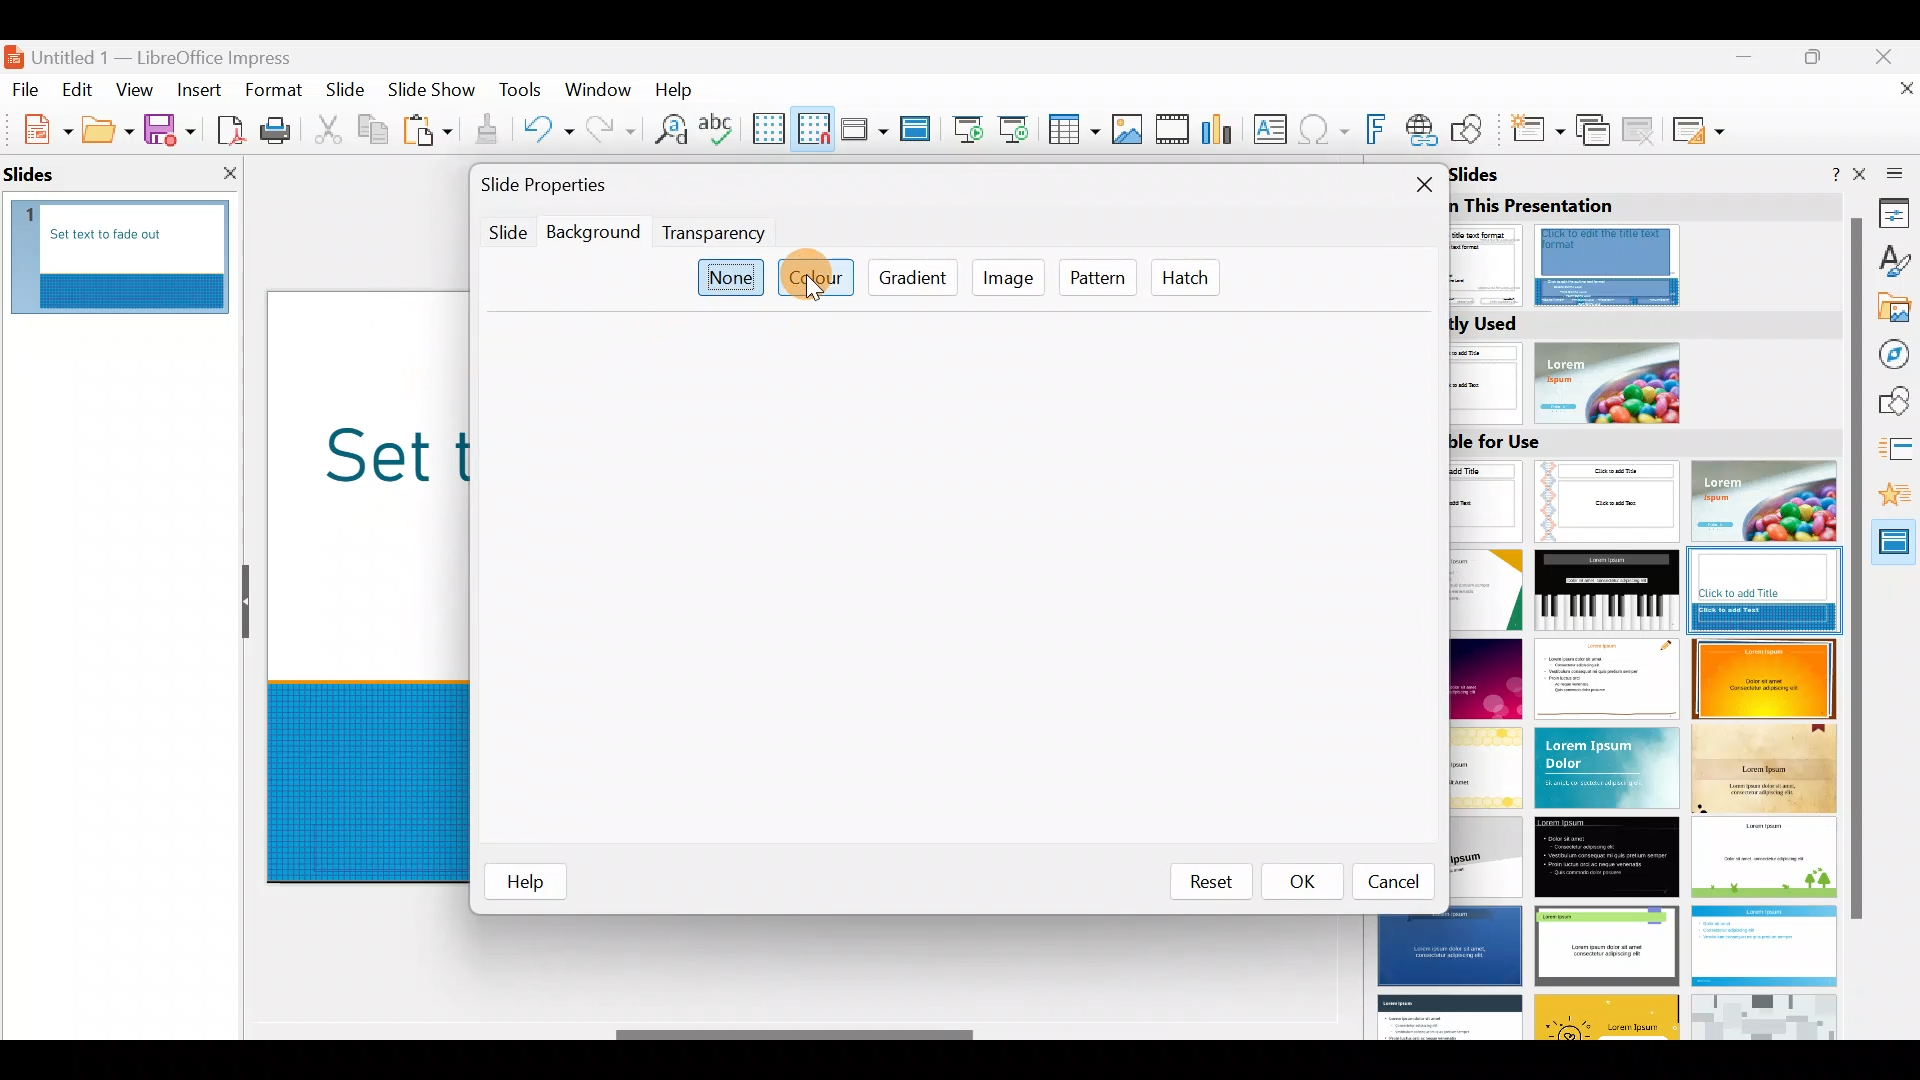 The image size is (1920, 1080). What do you see at coordinates (1650, 734) in the screenshot?
I see `Slides available for use` at bounding box center [1650, 734].